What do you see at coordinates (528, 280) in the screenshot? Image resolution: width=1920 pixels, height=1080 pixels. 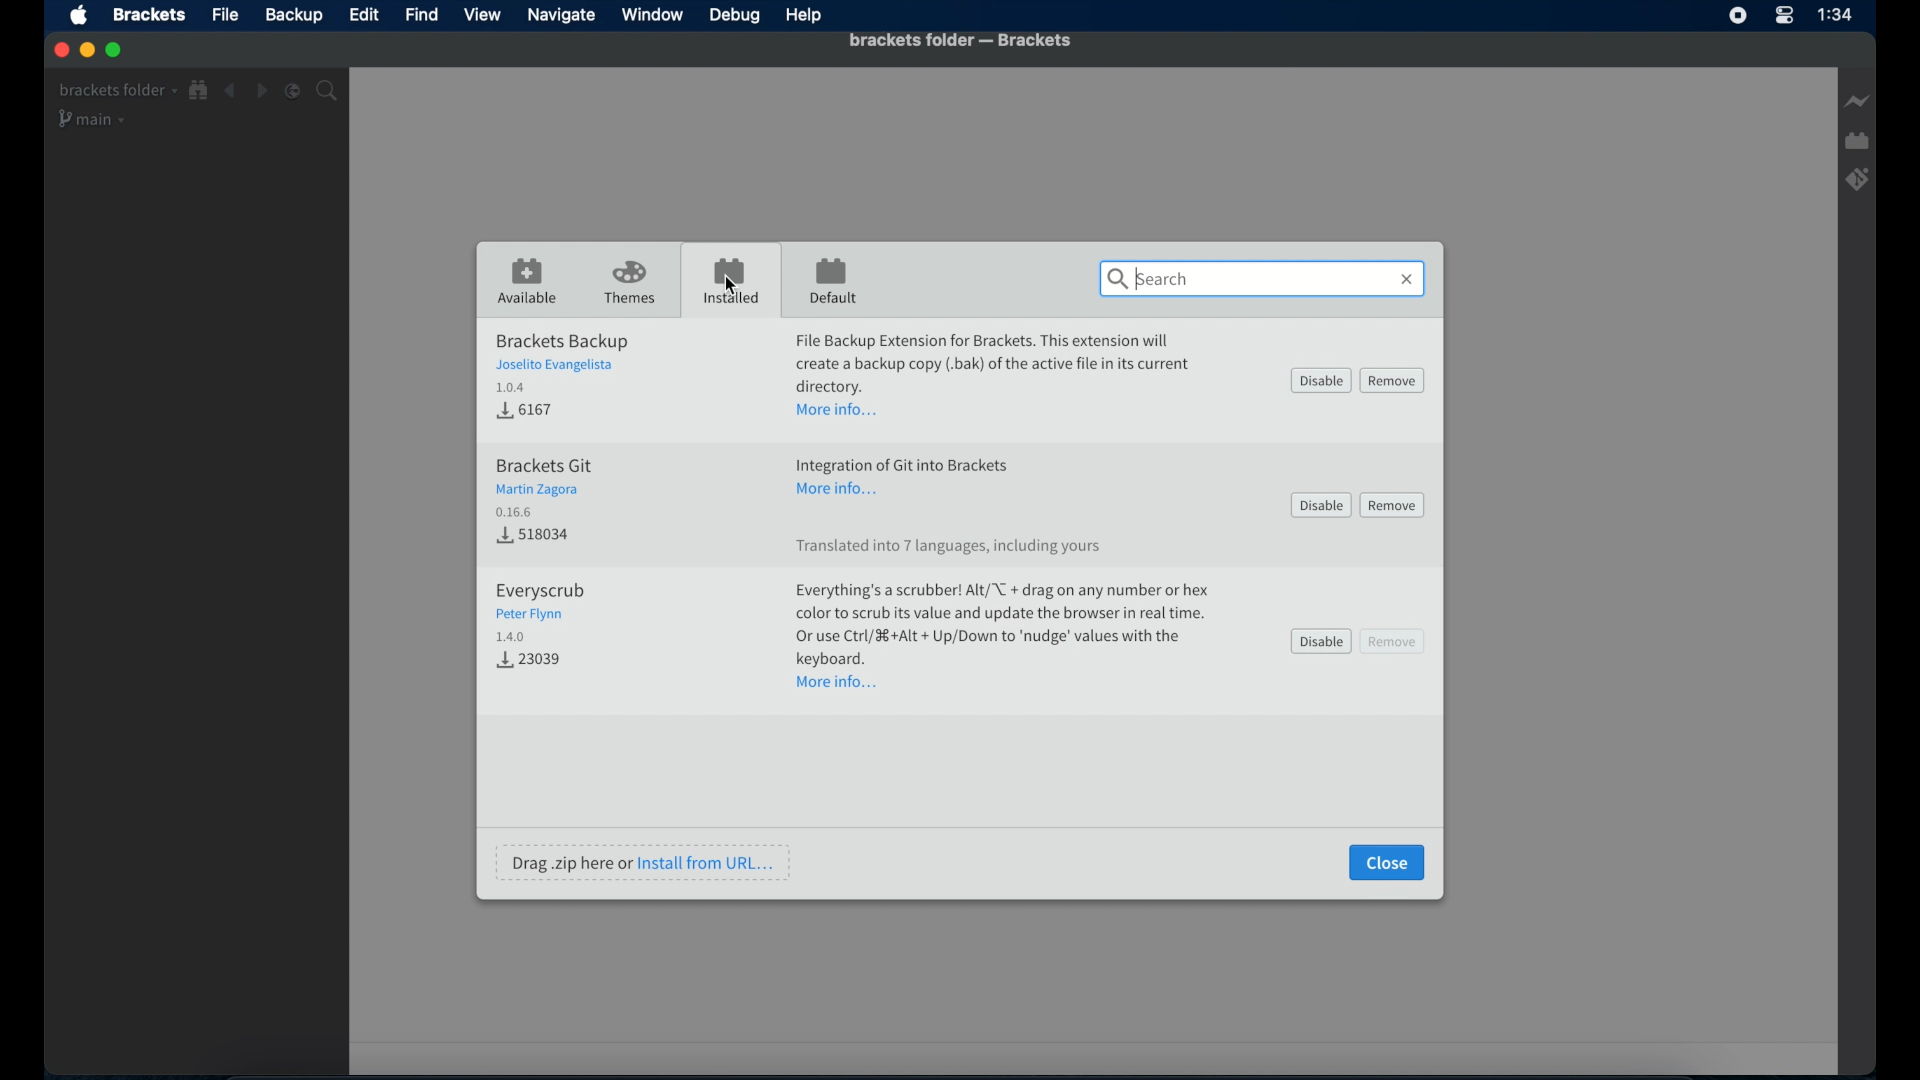 I see `available` at bounding box center [528, 280].